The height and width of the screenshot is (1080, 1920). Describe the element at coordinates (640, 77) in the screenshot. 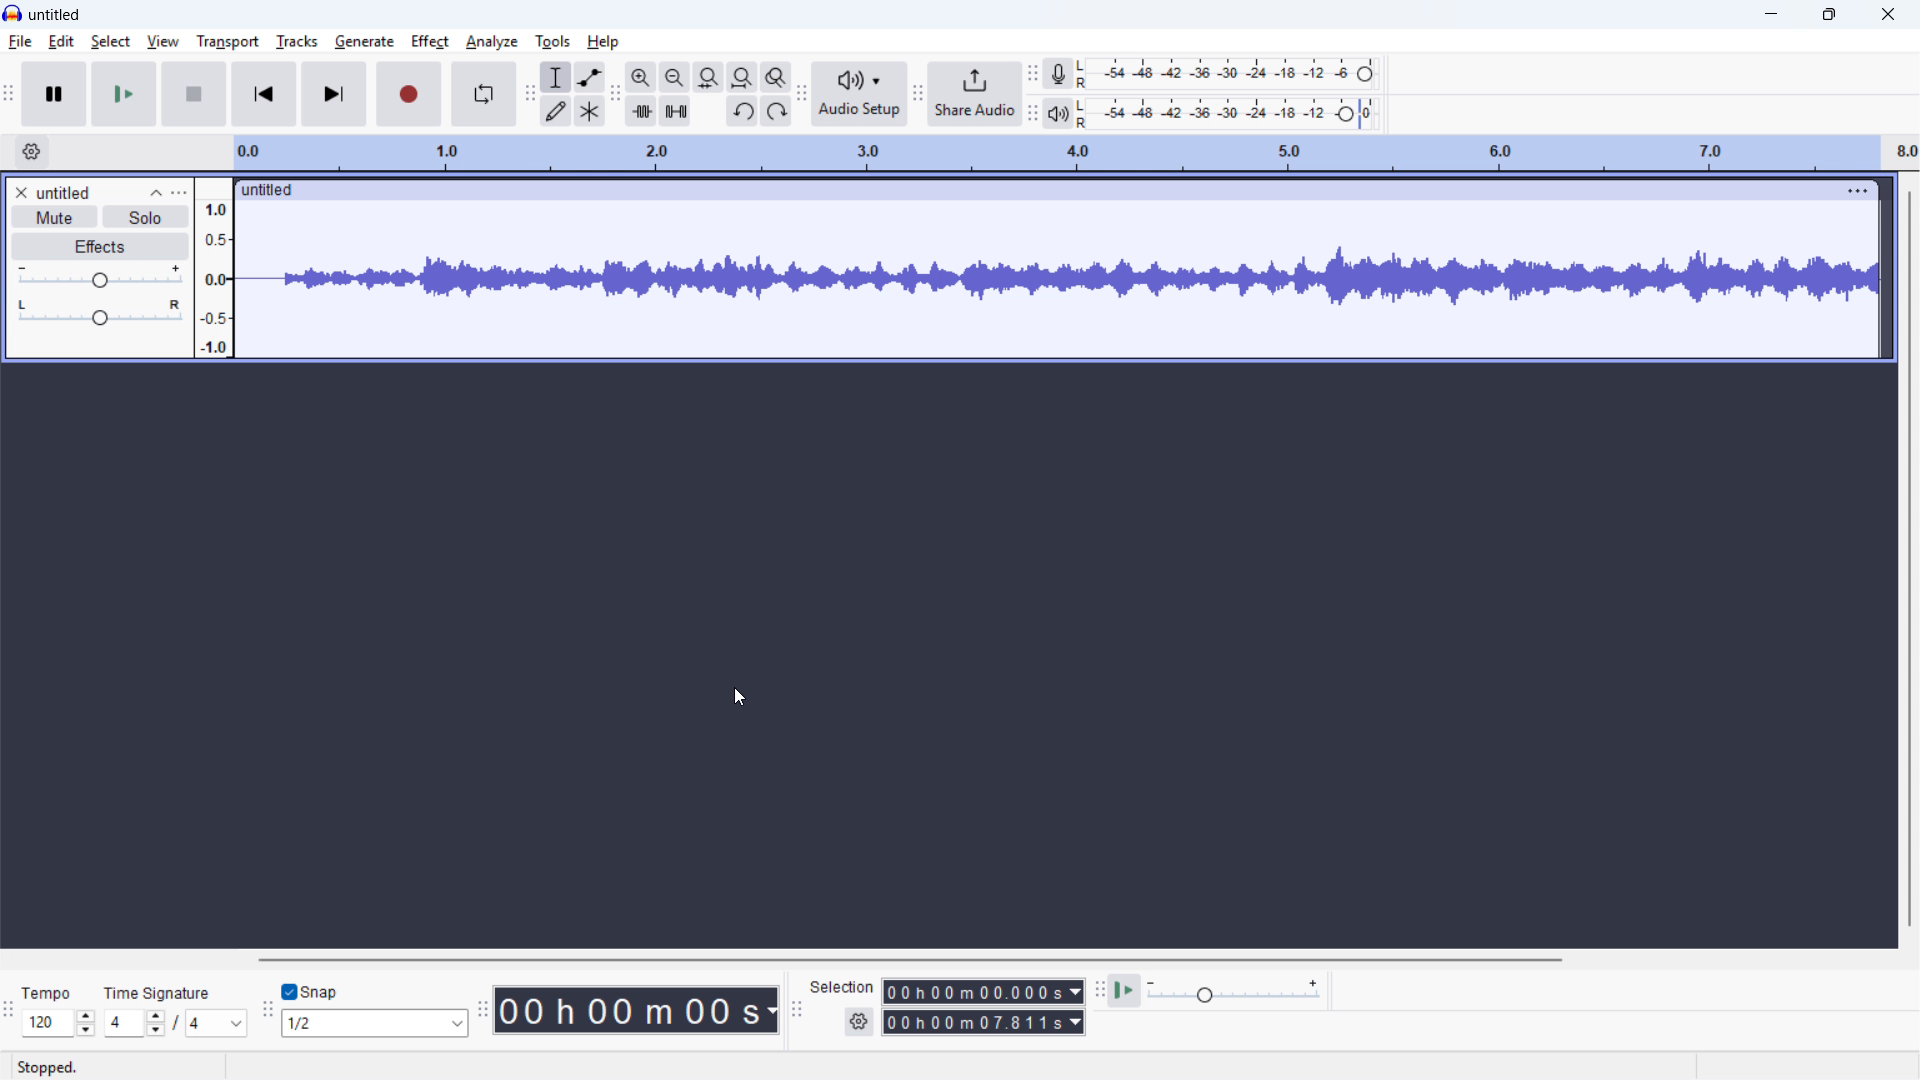

I see `Zoom in ` at that location.